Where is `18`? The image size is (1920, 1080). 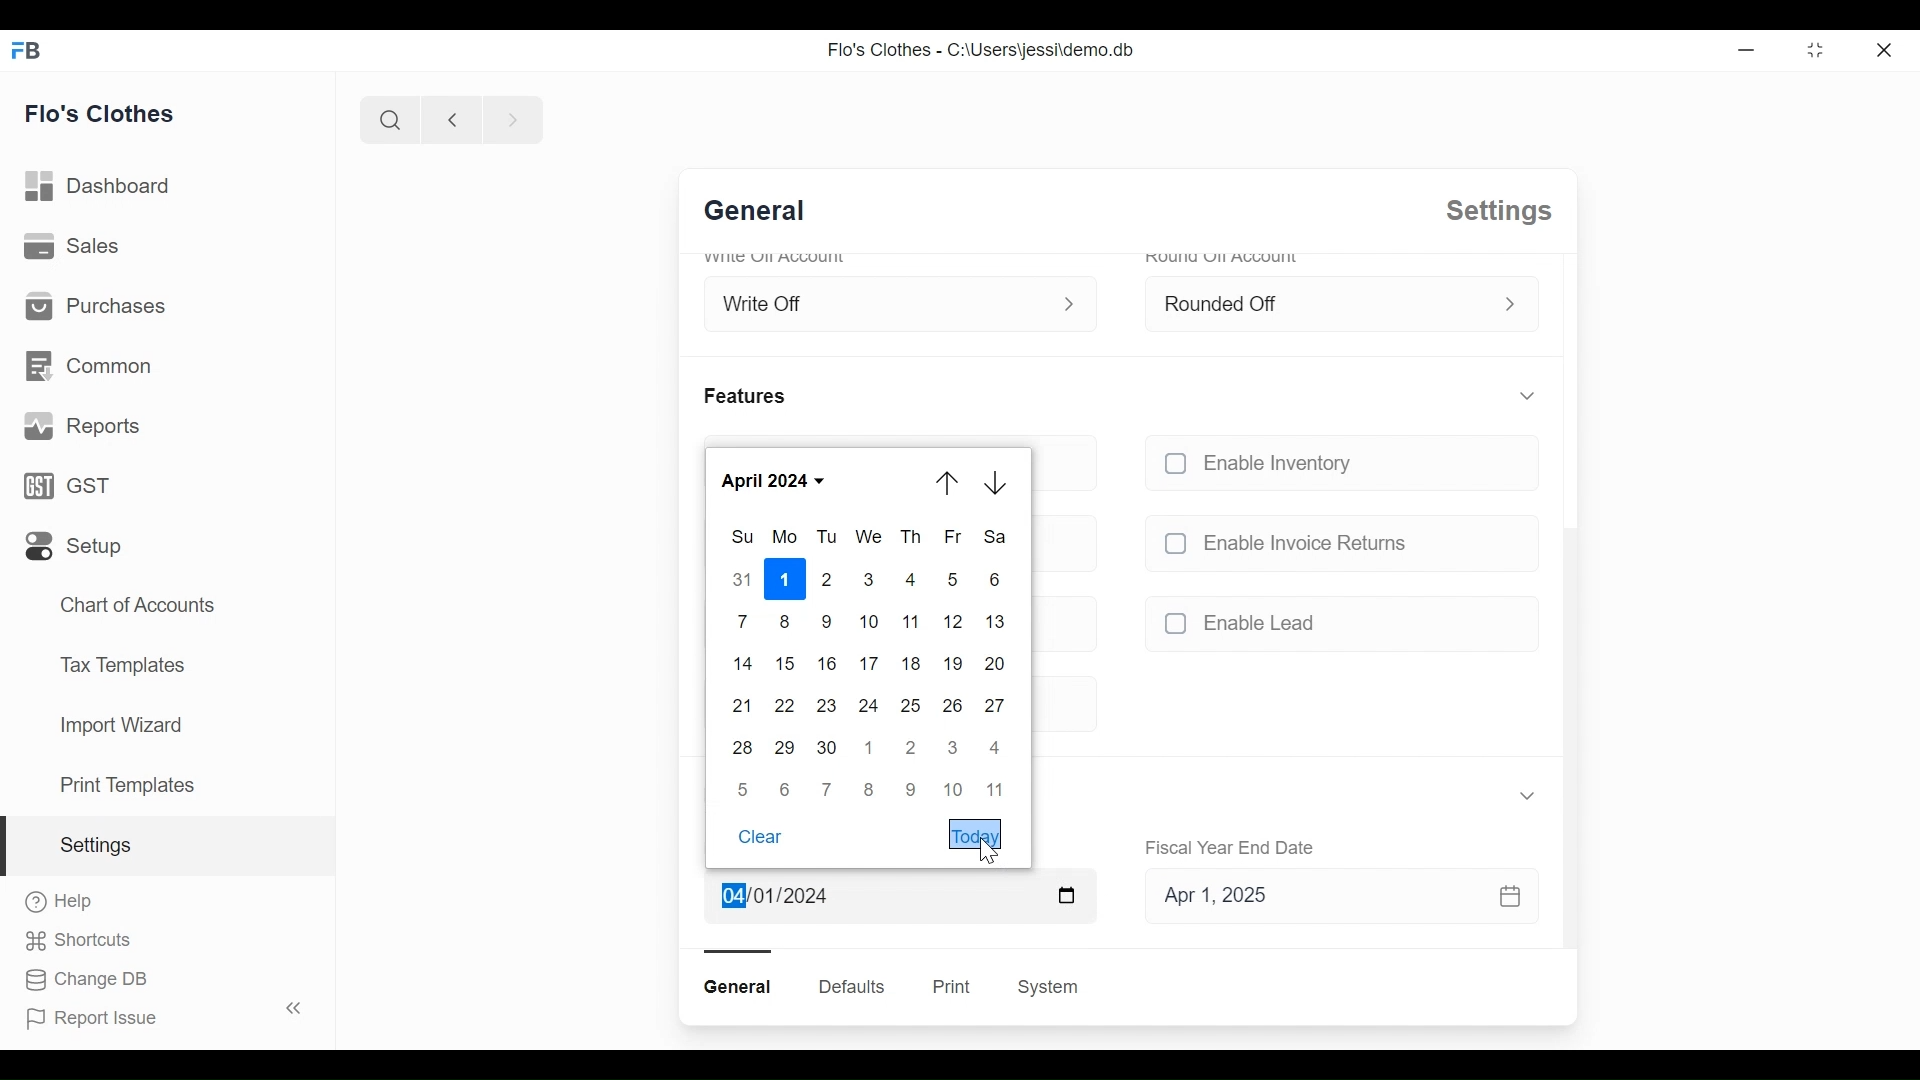 18 is located at coordinates (914, 663).